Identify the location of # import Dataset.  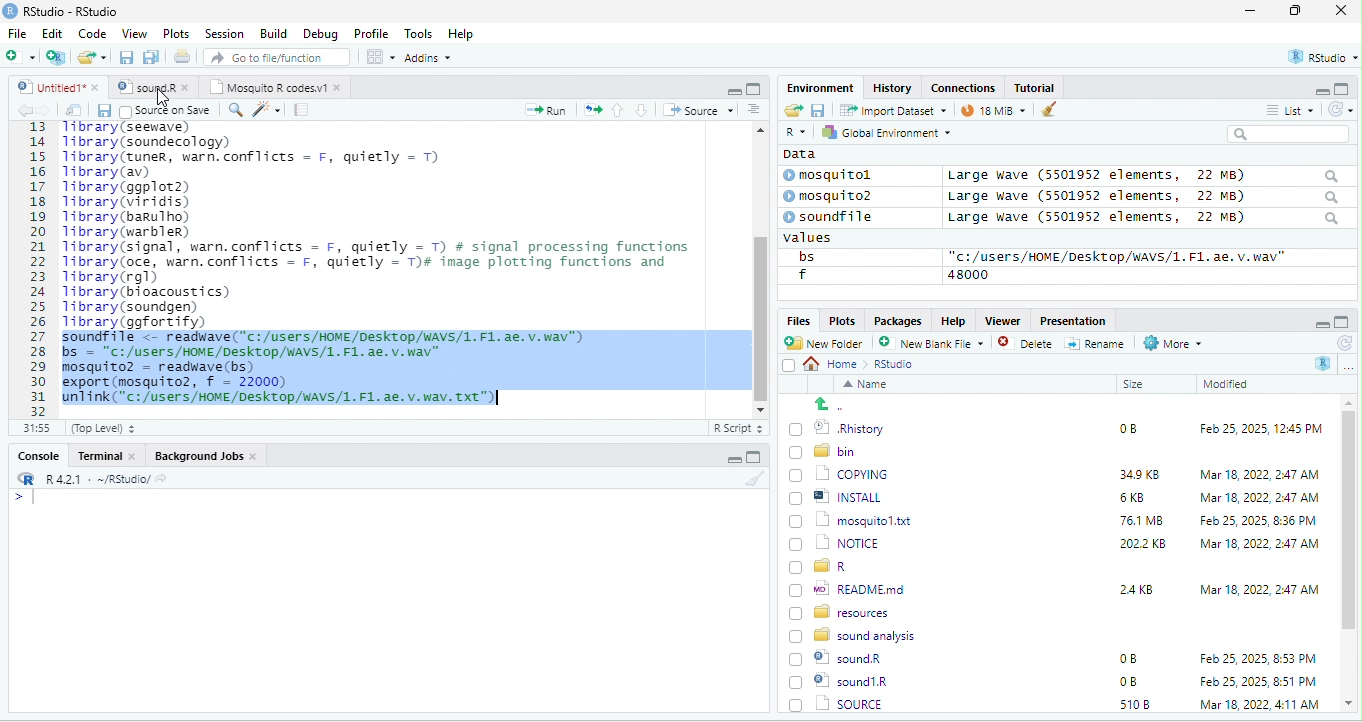
(891, 109).